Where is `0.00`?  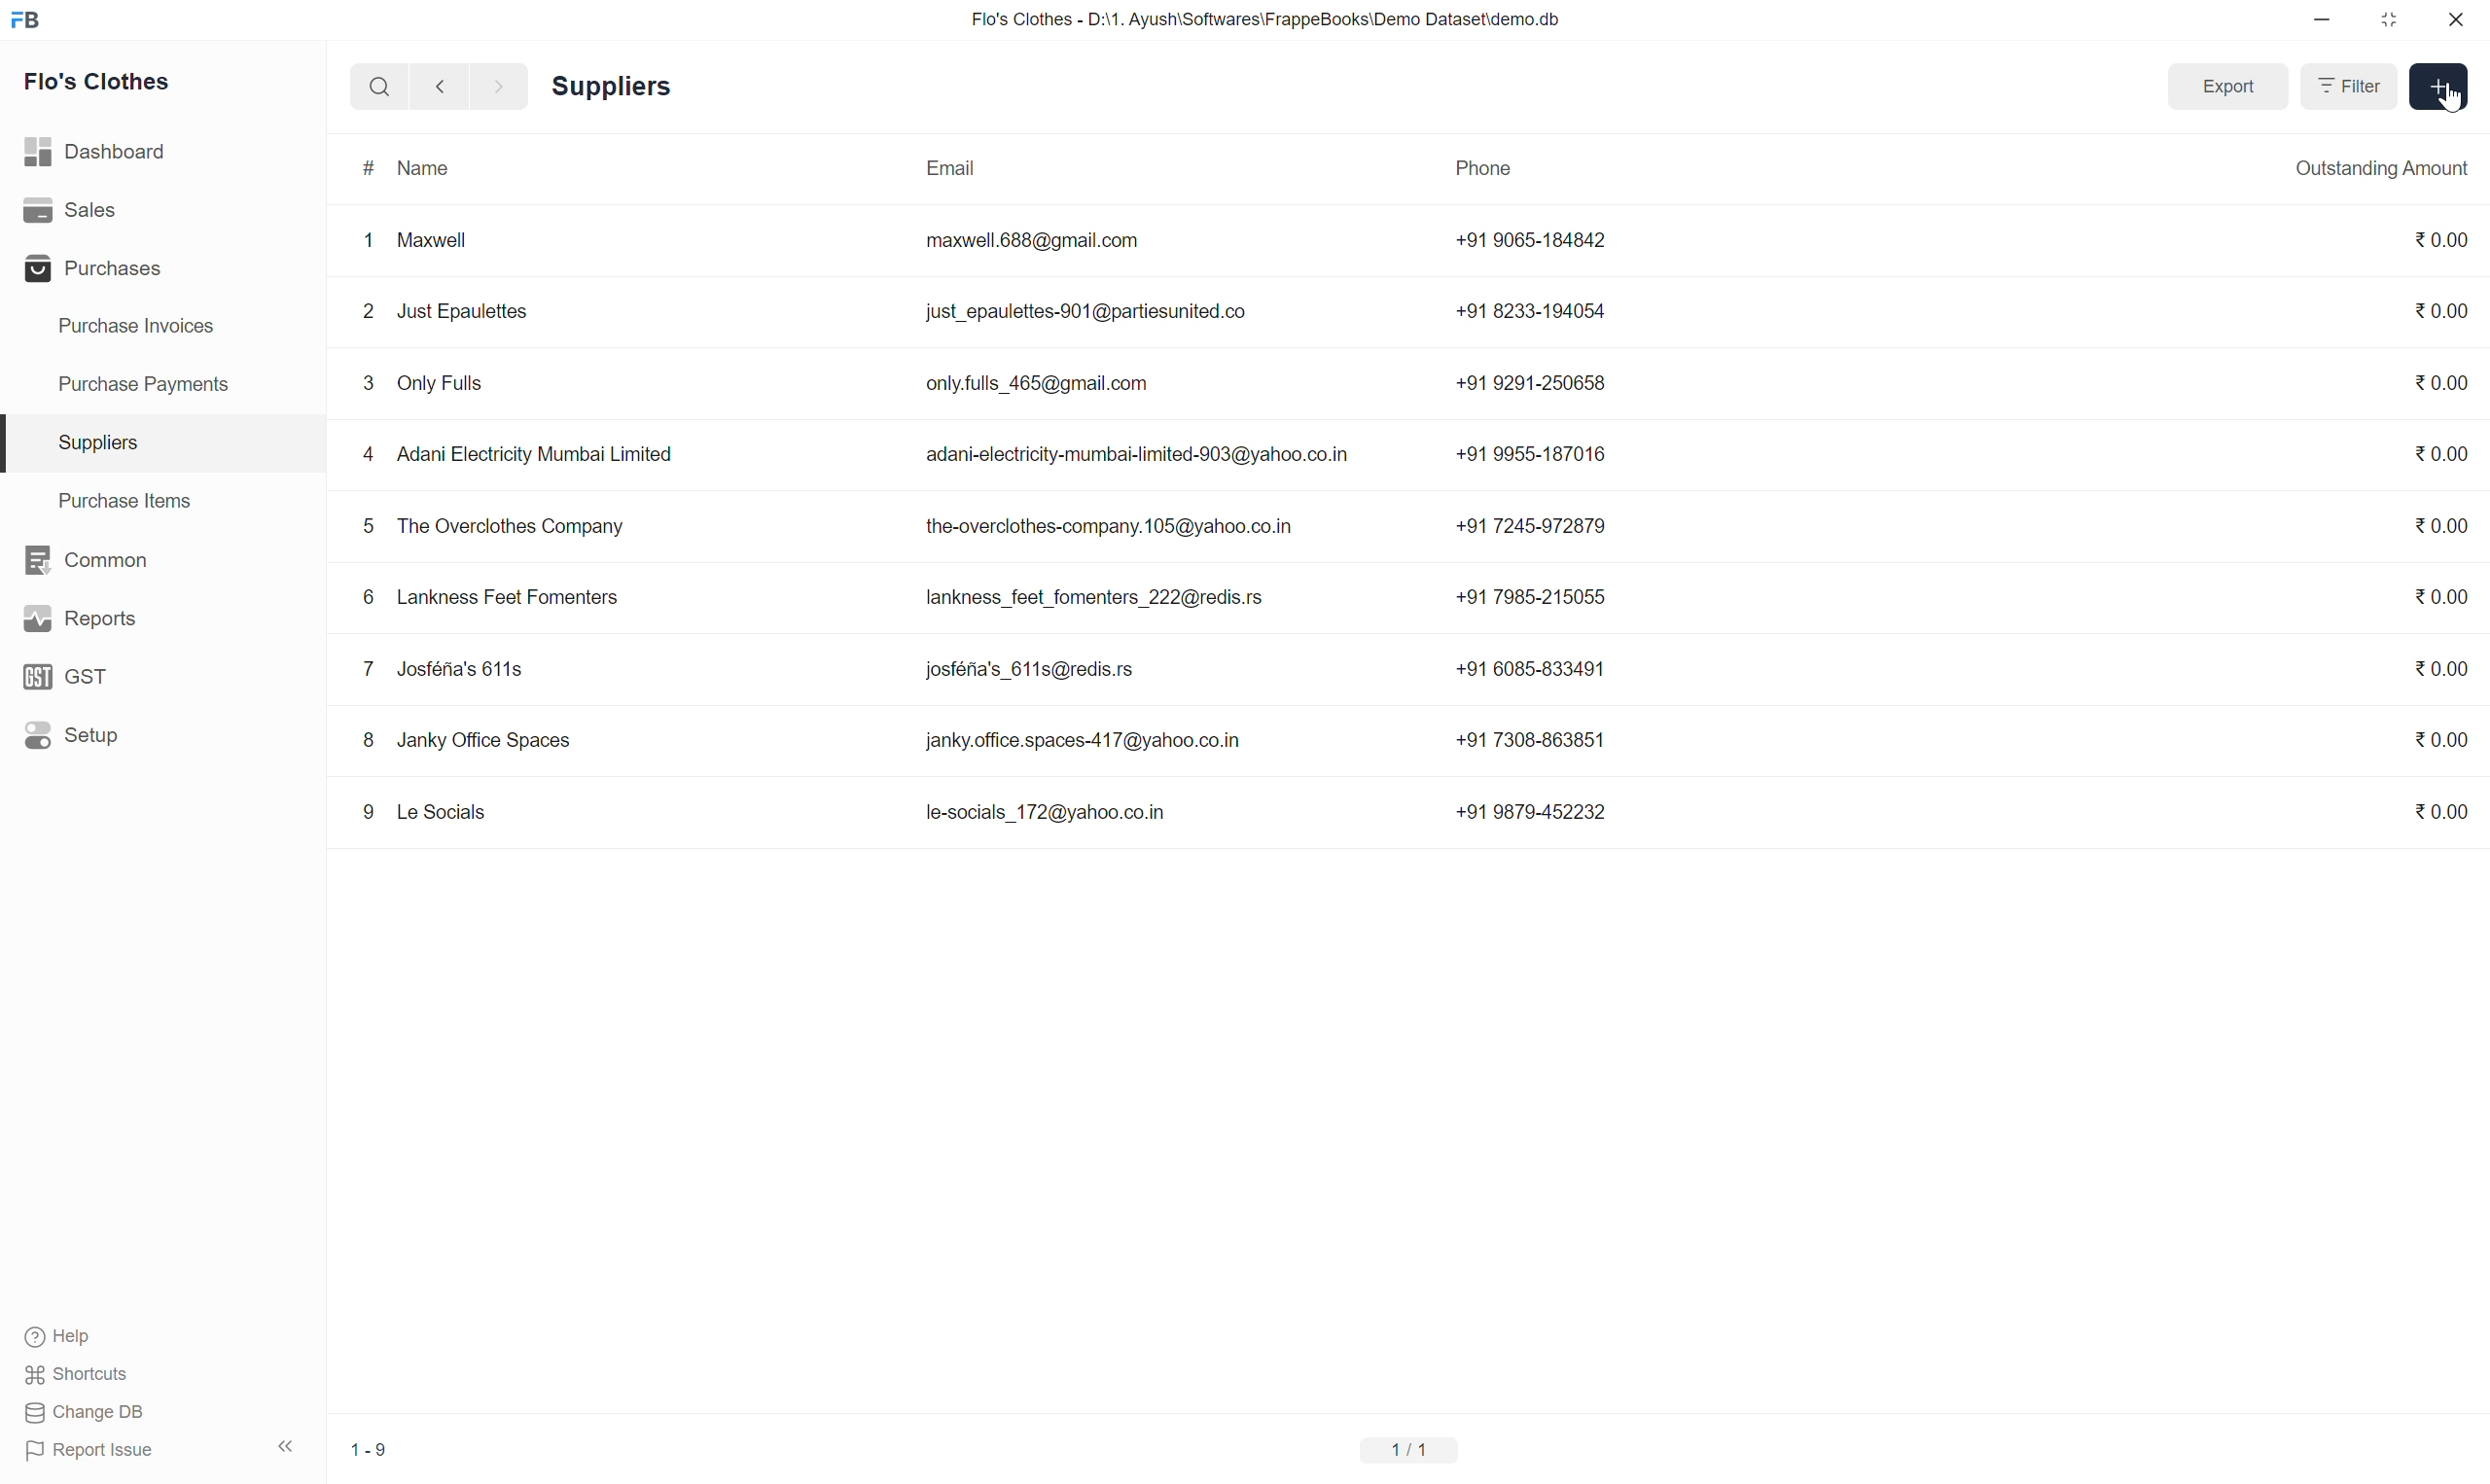
0.00 is located at coordinates (2440, 384).